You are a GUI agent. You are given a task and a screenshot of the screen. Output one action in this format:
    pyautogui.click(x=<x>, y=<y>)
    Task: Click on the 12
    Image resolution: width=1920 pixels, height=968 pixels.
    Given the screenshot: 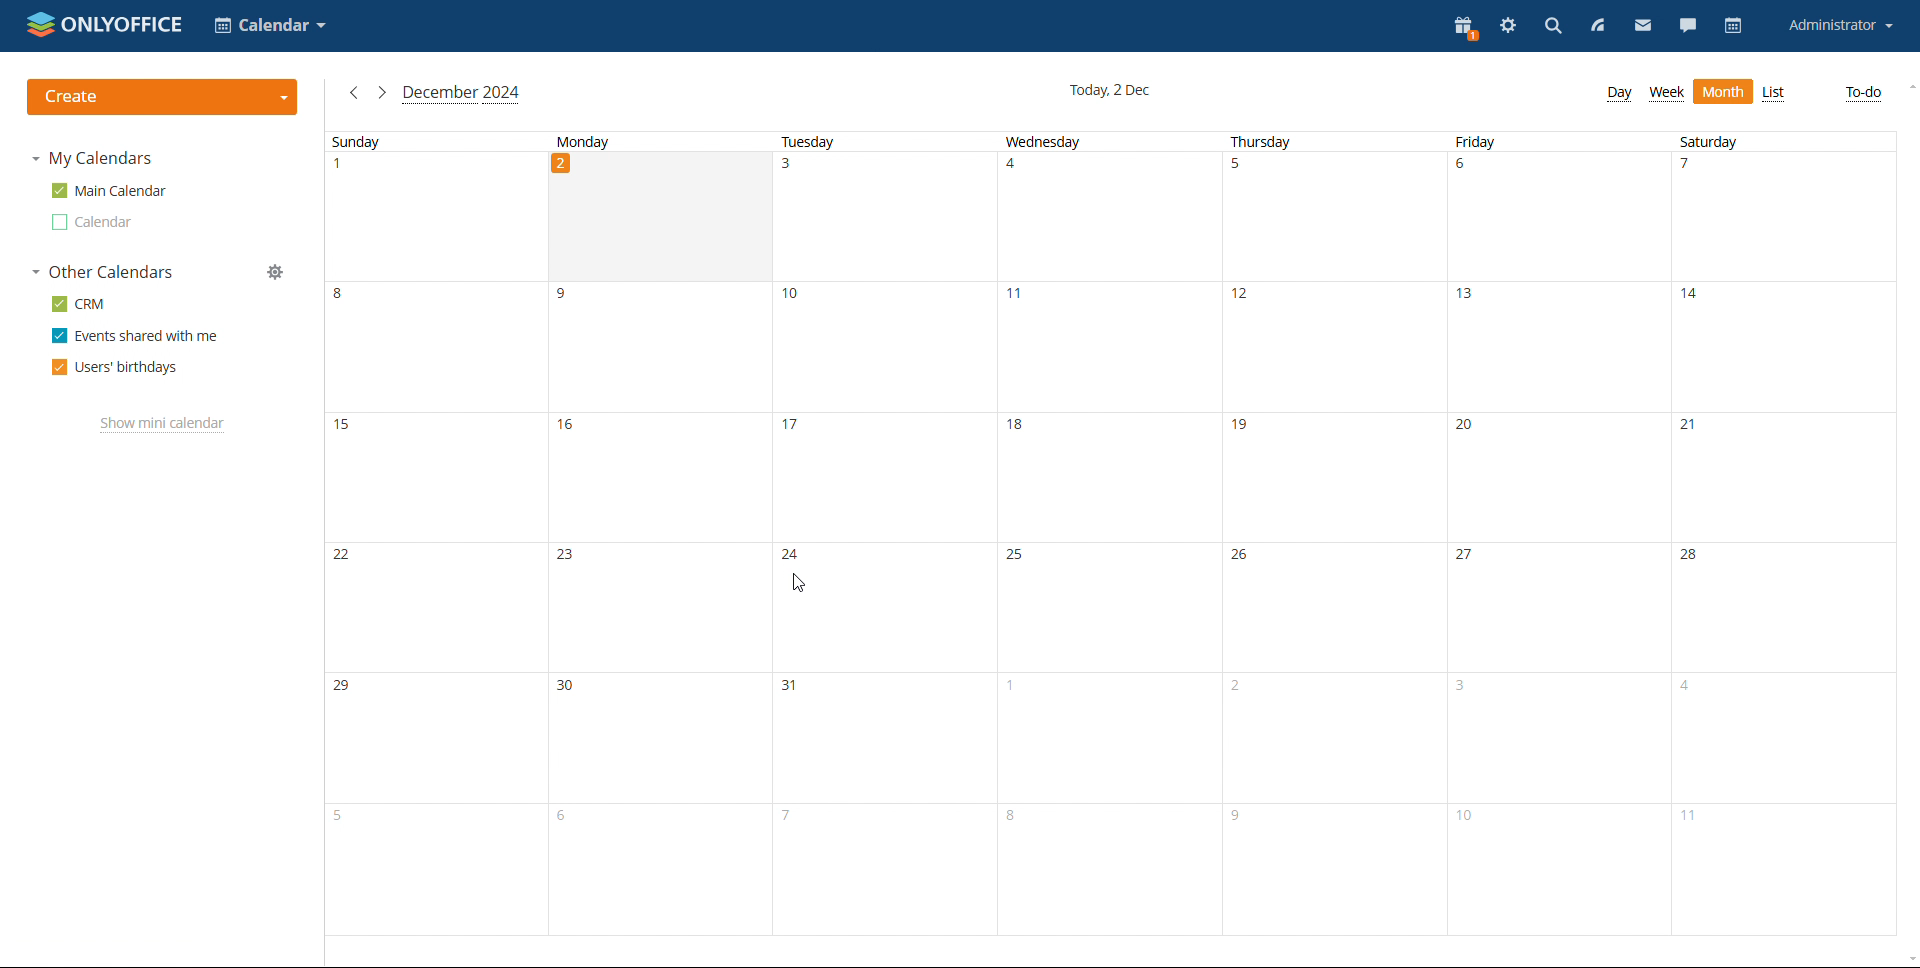 What is the action you would take?
    pyautogui.click(x=1243, y=302)
    